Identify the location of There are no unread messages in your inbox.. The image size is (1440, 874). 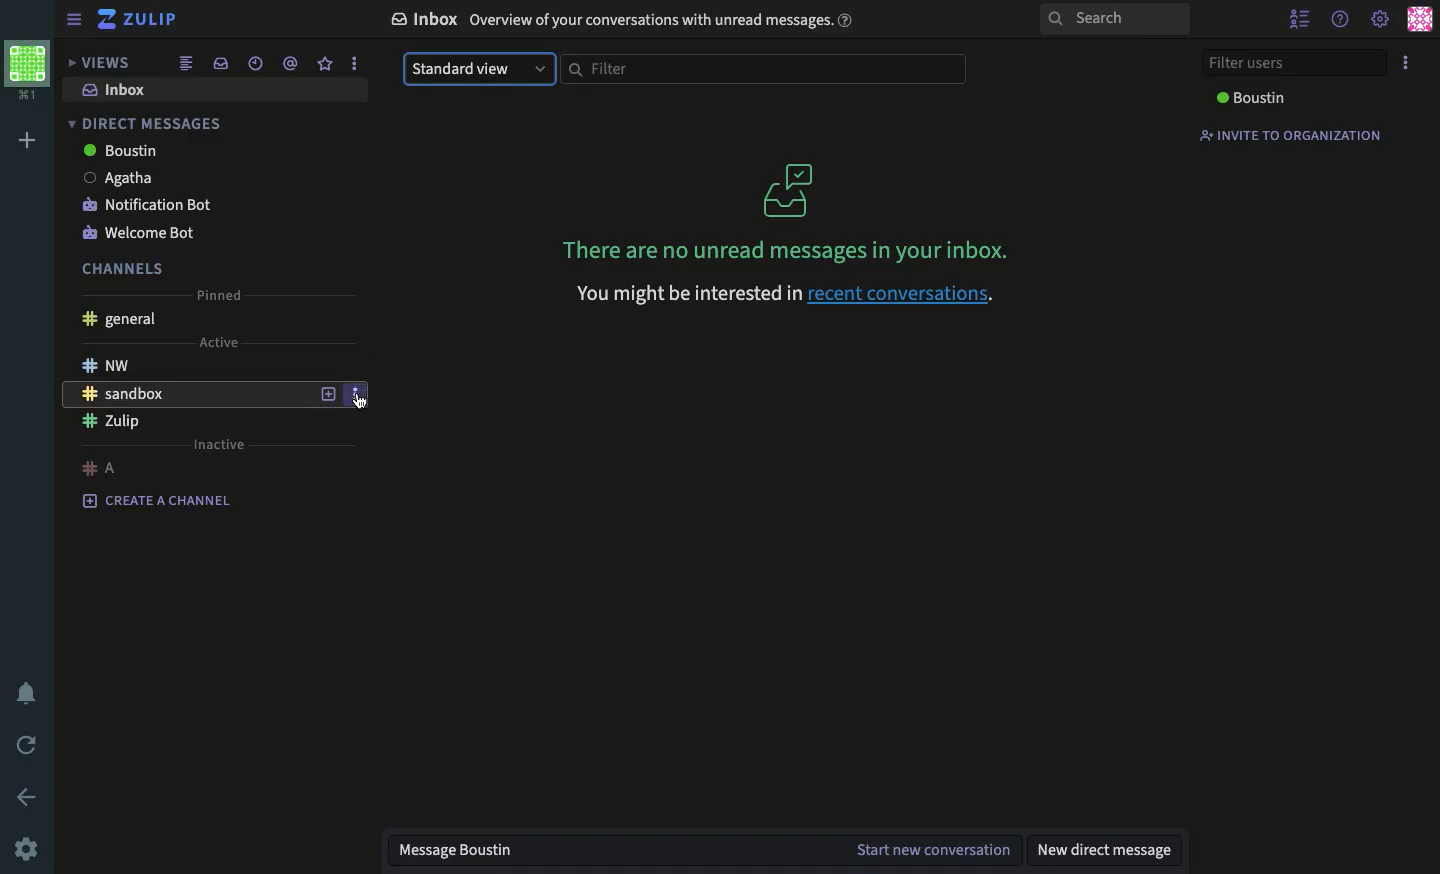
(788, 210).